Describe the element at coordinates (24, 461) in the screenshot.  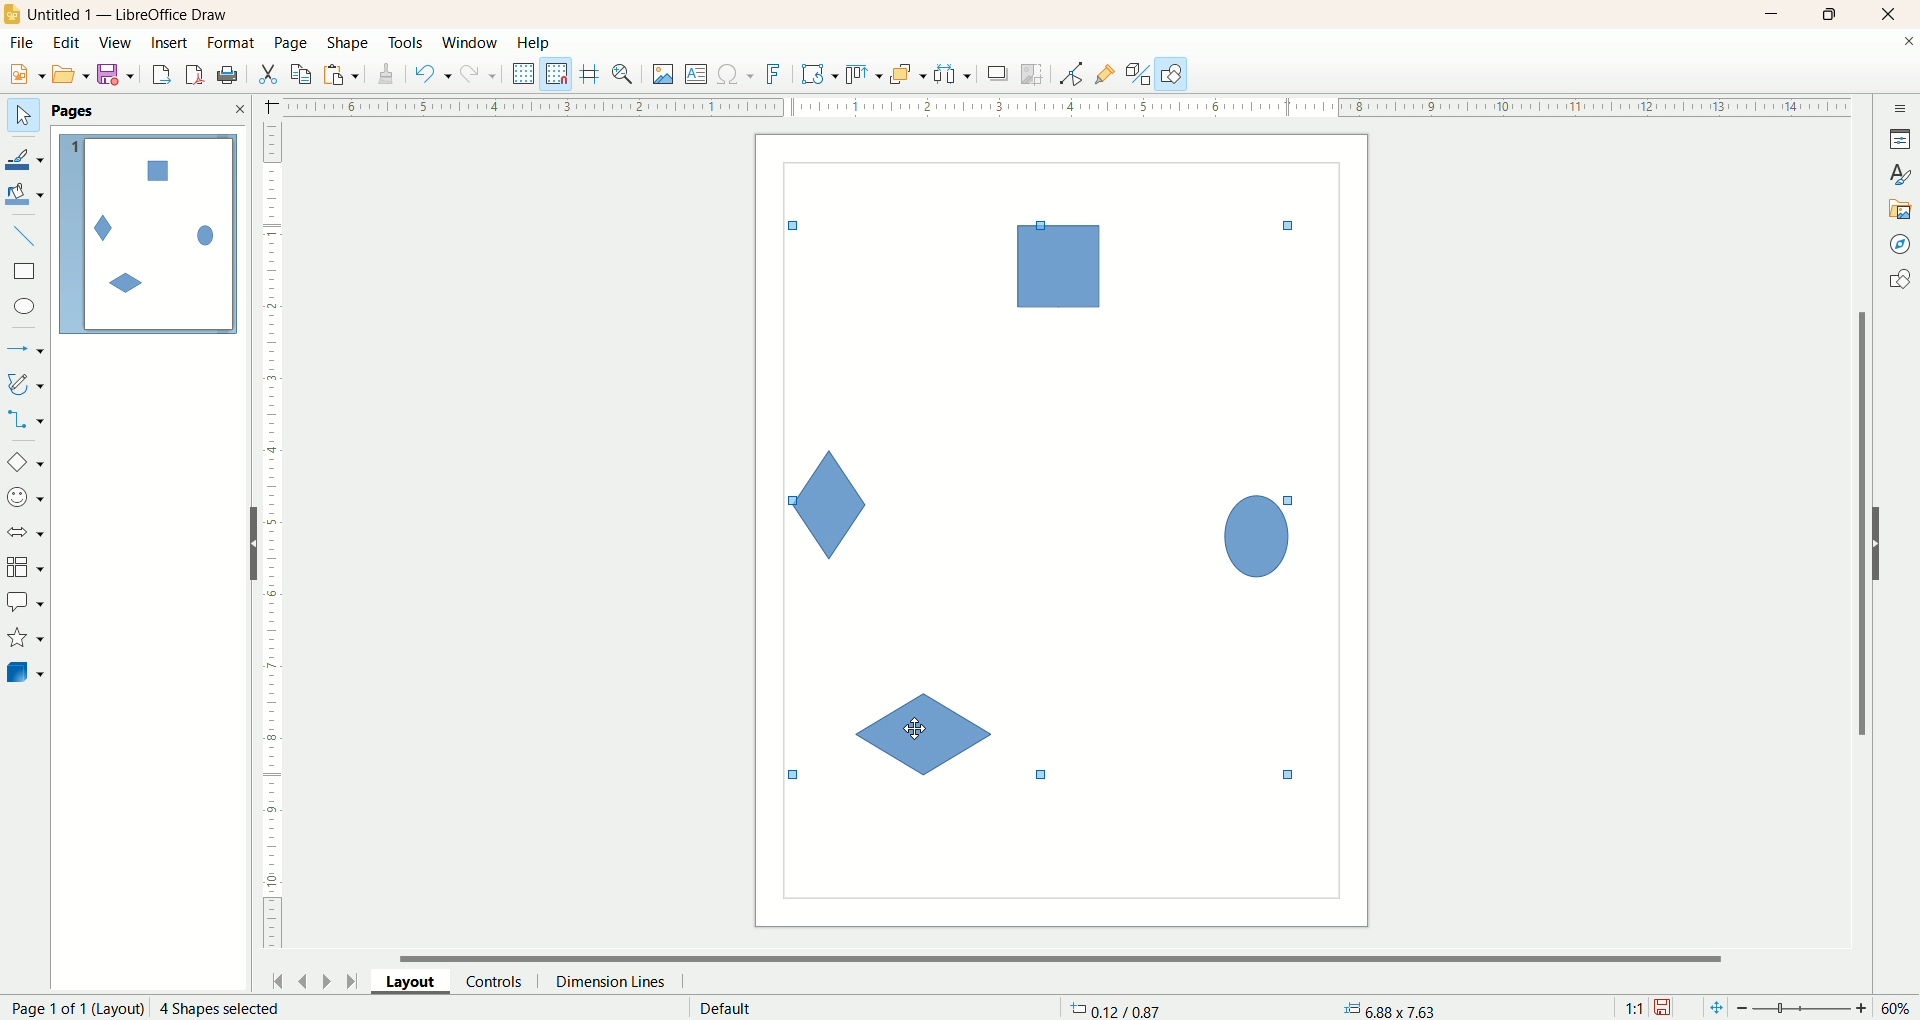
I see `basic shape` at that location.